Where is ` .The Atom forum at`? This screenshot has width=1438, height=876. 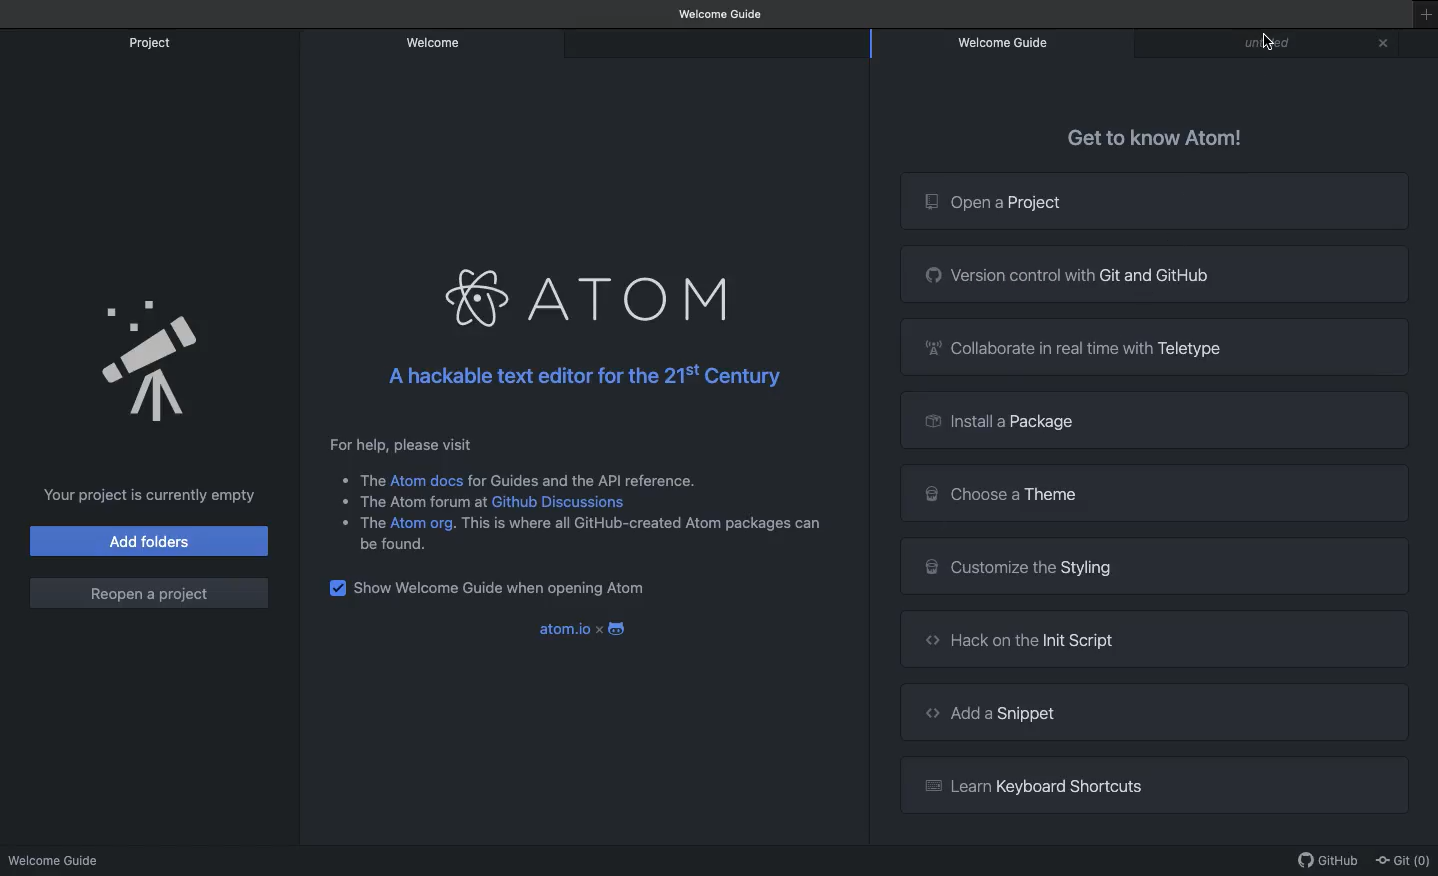  .The Atom forum at is located at coordinates (402, 502).